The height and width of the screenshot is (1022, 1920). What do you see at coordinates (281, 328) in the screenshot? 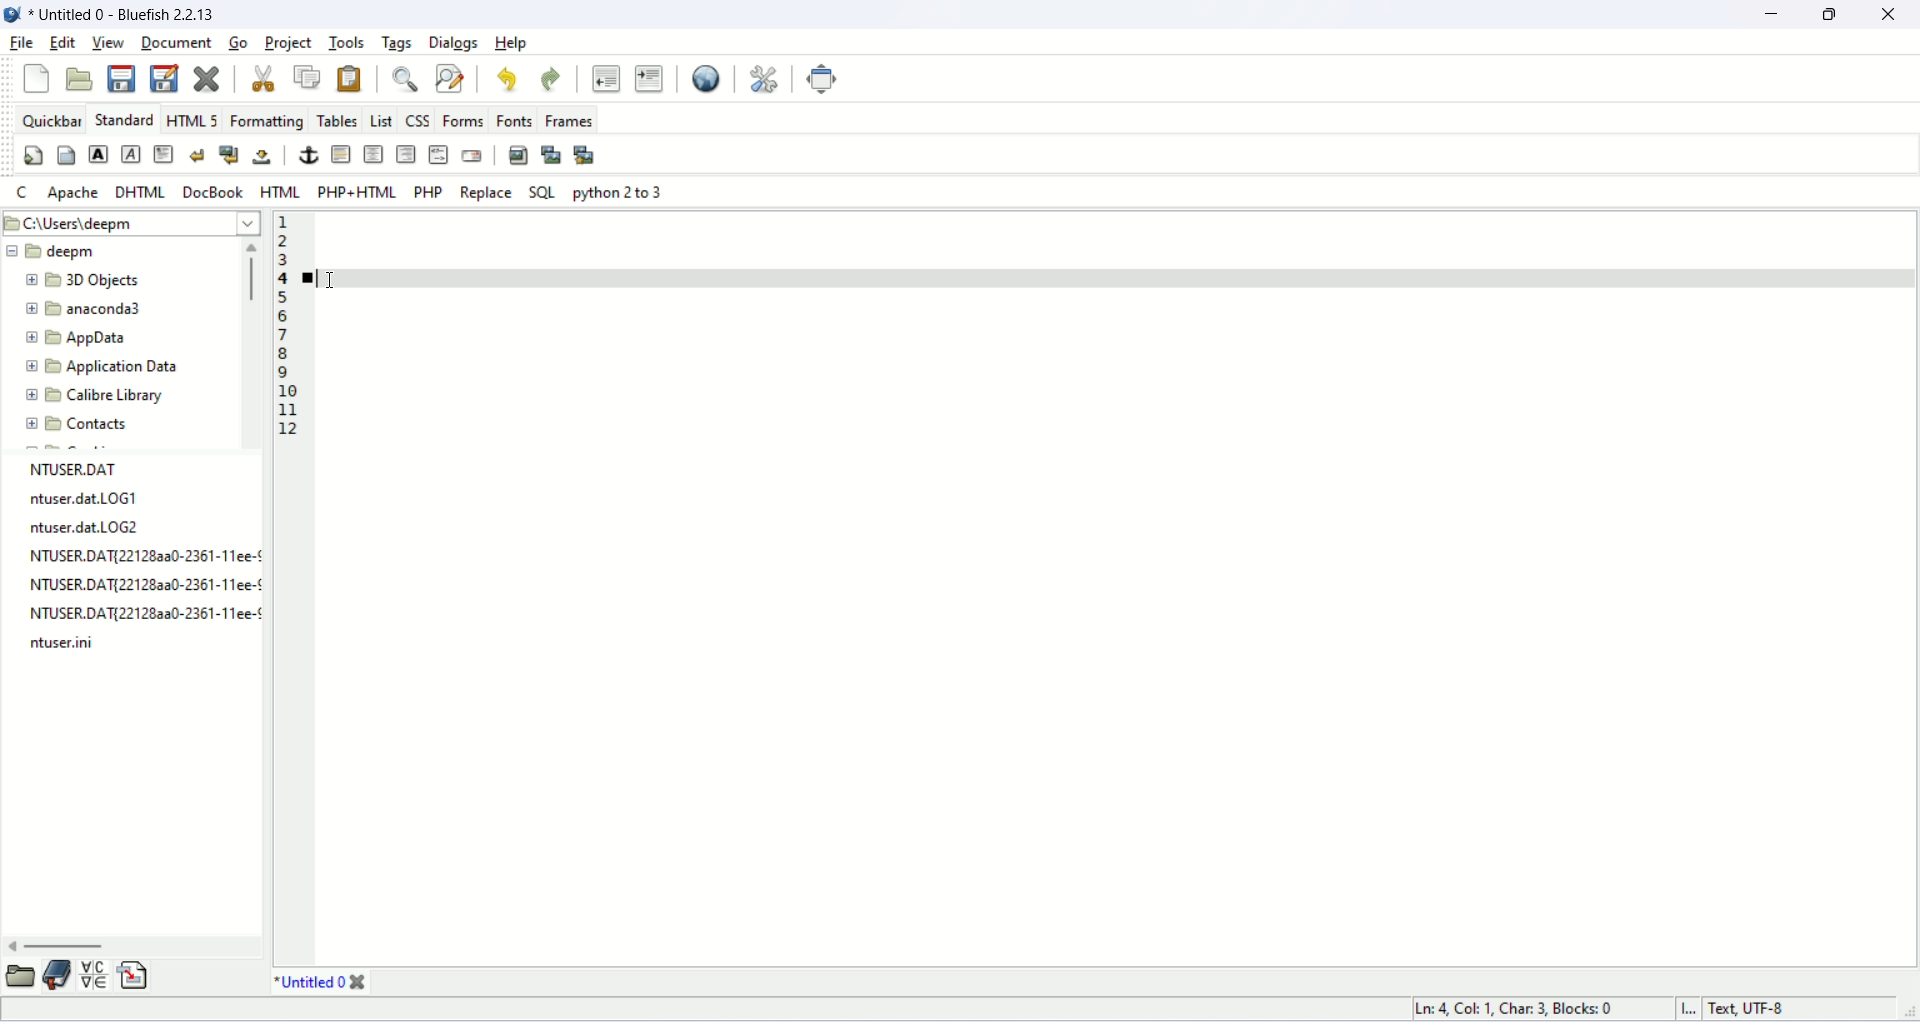
I see `line numbers` at bounding box center [281, 328].